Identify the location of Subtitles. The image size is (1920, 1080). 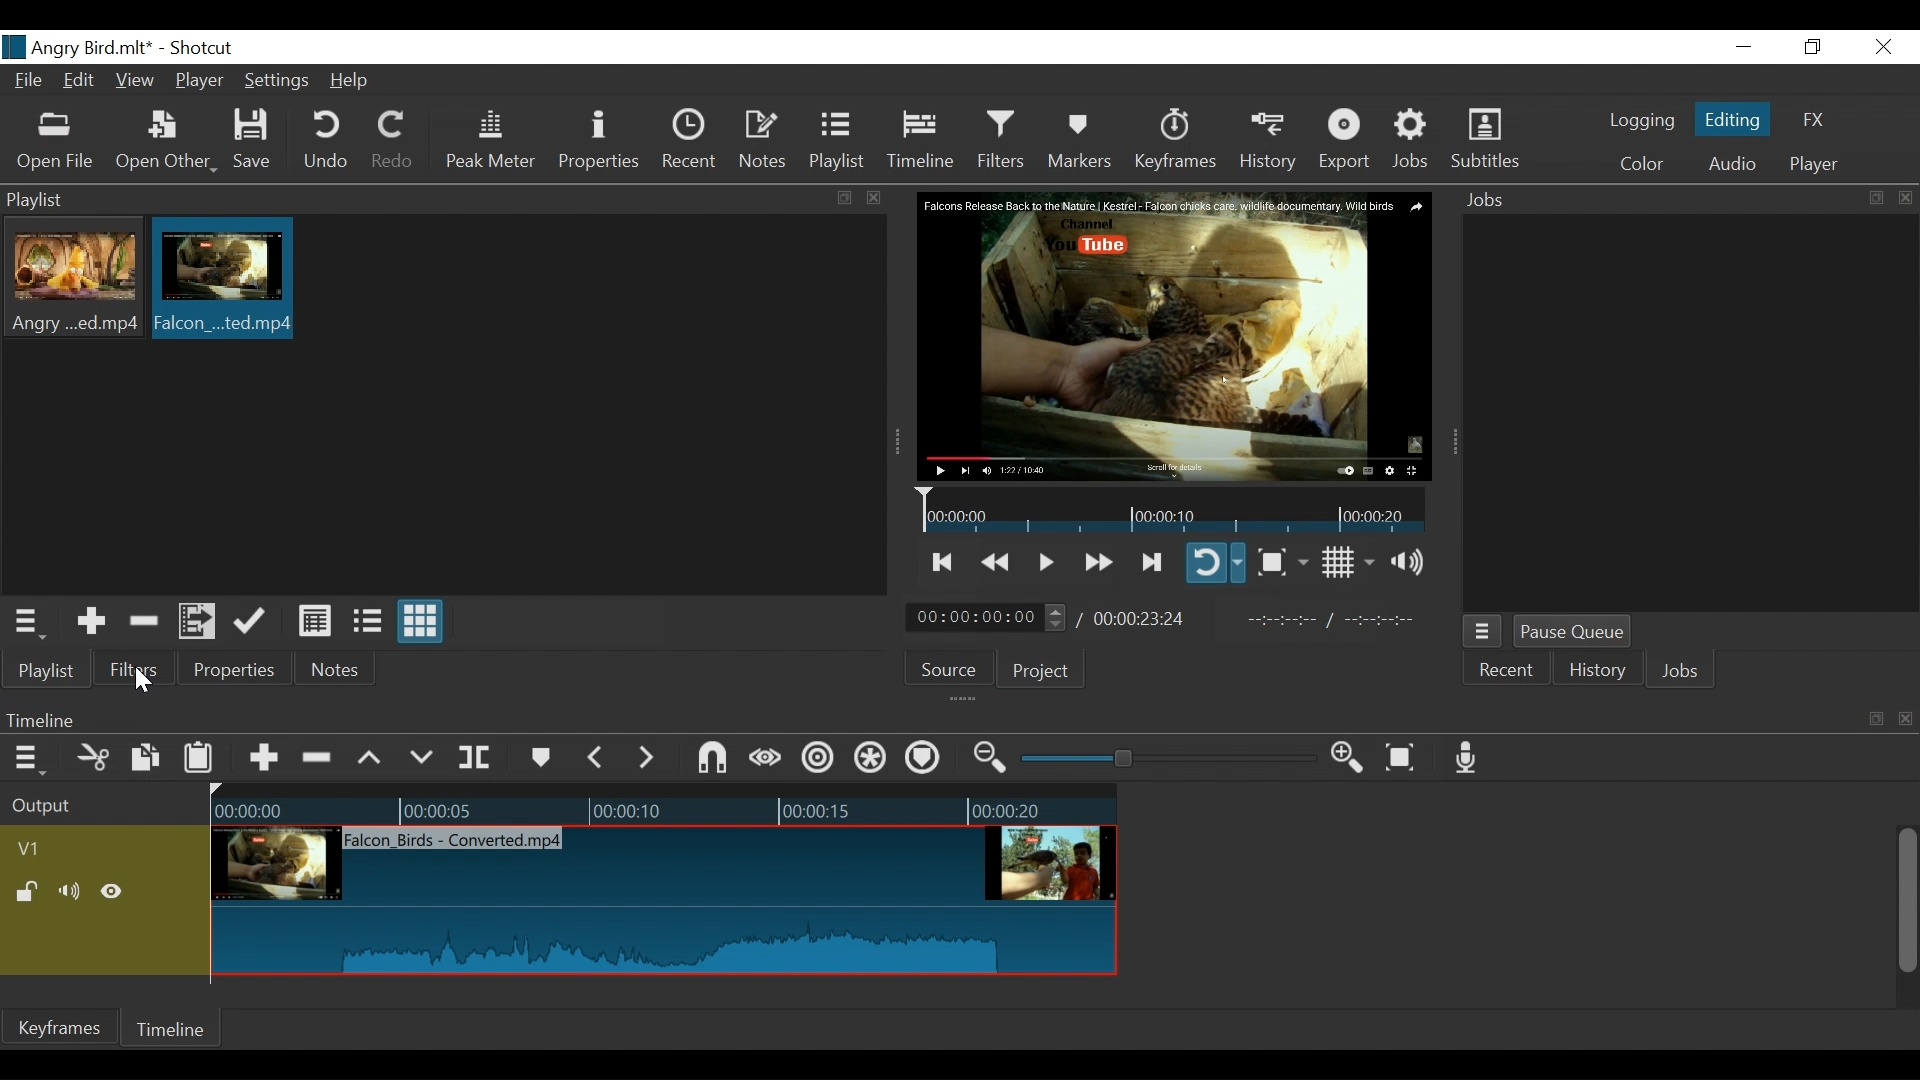
(1485, 139).